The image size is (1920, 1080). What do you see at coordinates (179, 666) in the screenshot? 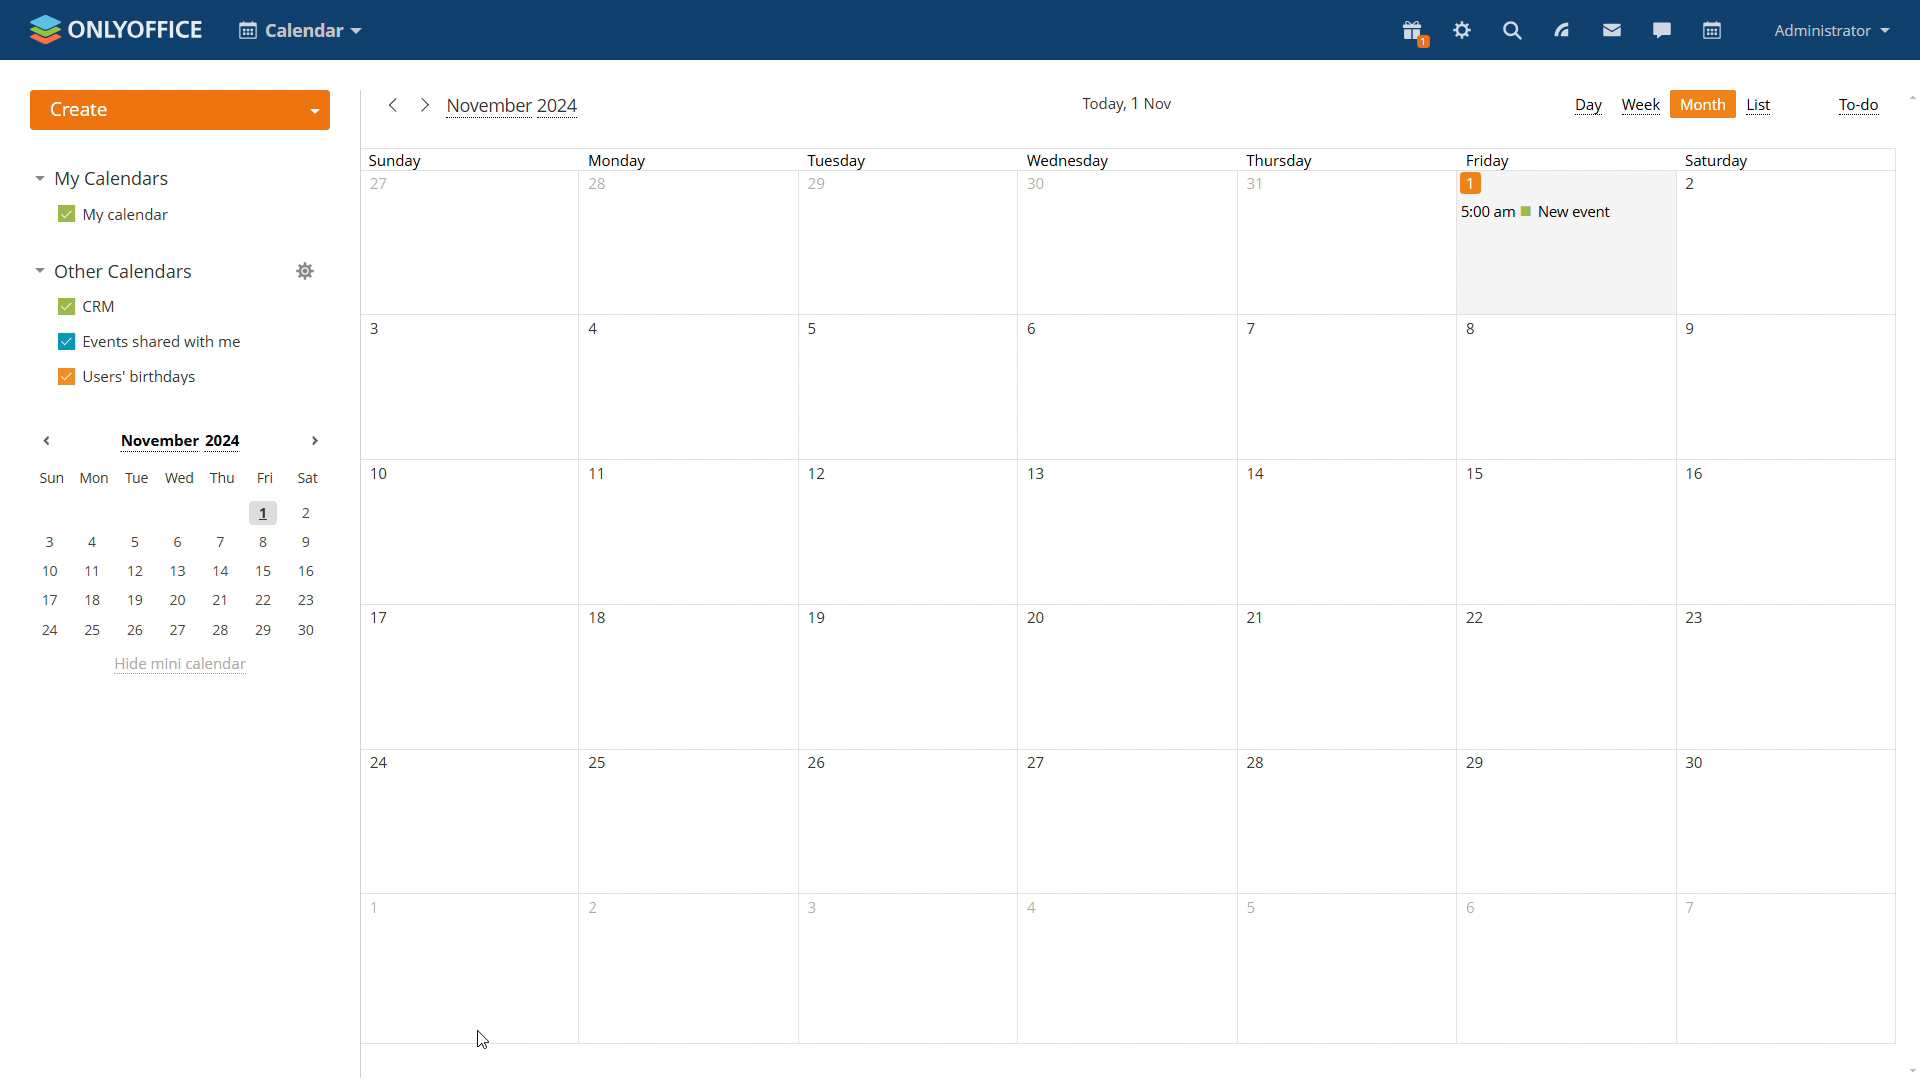
I see `hide mini calendar` at bounding box center [179, 666].